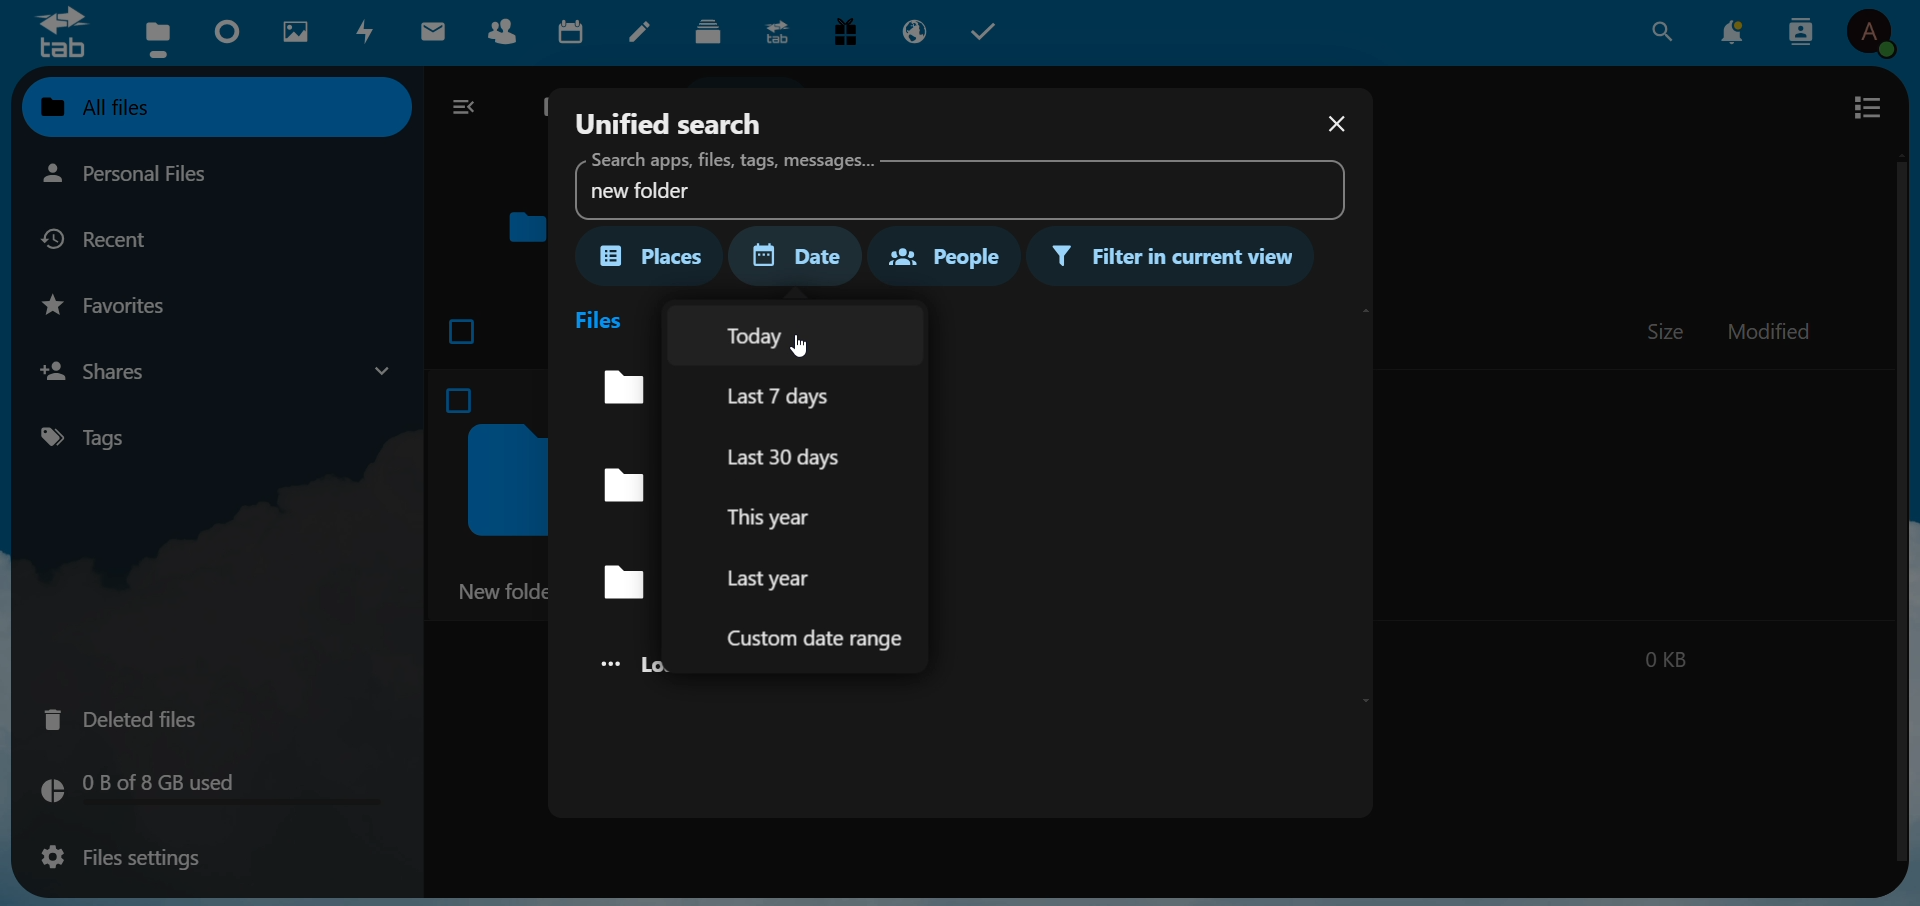  Describe the element at coordinates (990, 32) in the screenshot. I see `task` at that location.